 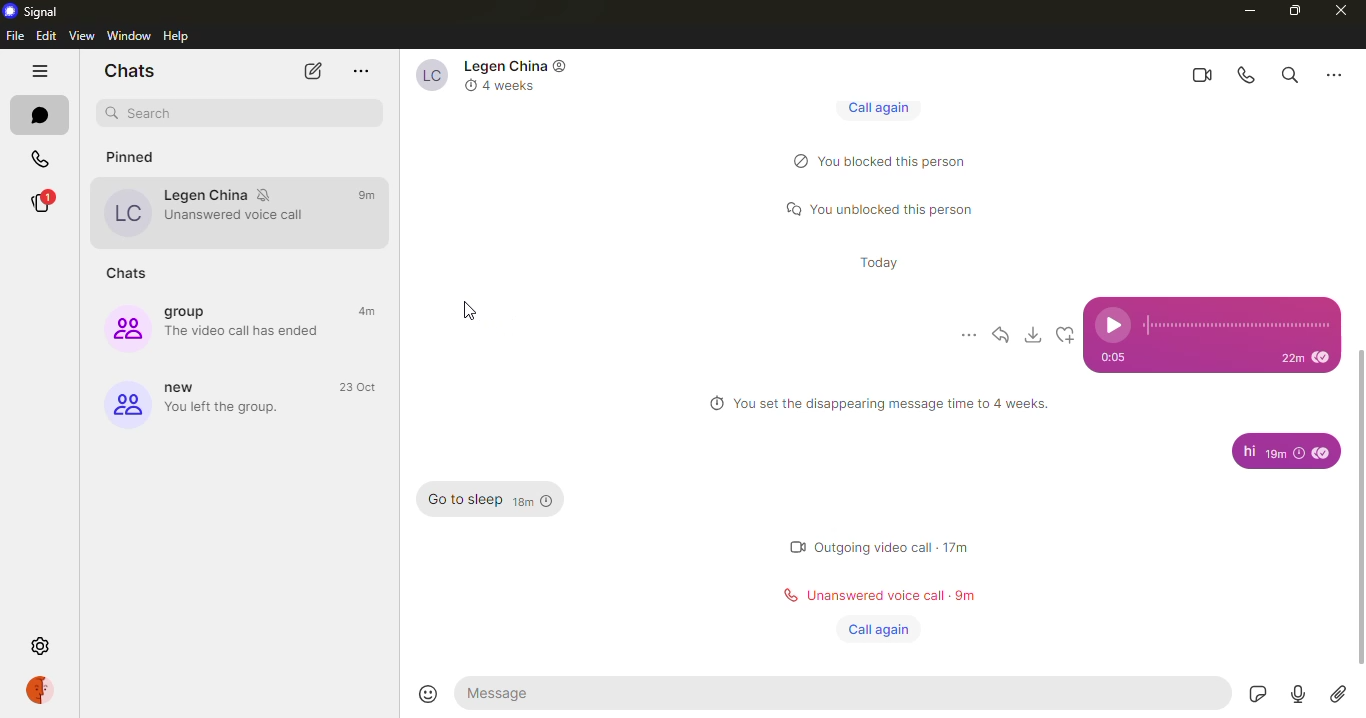 I want to click on file, so click(x=15, y=35).